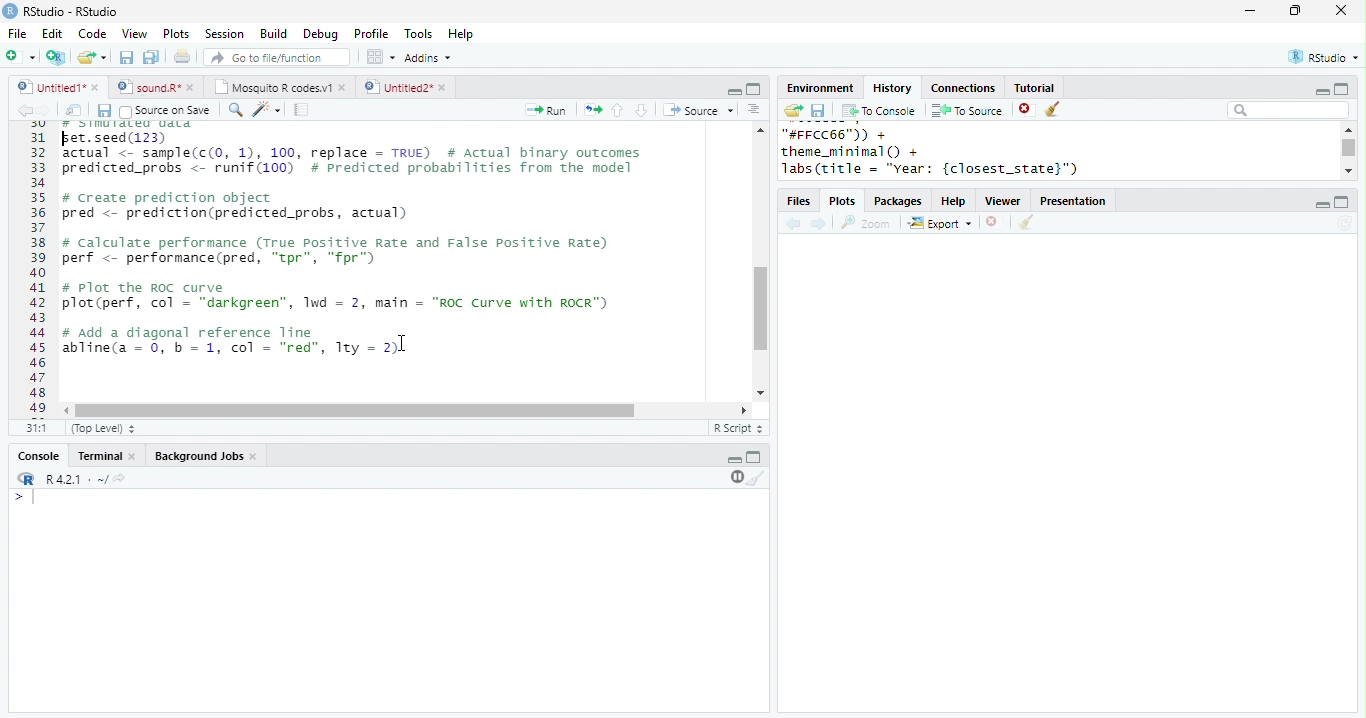 This screenshot has width=1366, height=718. Describe the element at coordinates (818, 111) in the screenshot. I see `save` at that location.